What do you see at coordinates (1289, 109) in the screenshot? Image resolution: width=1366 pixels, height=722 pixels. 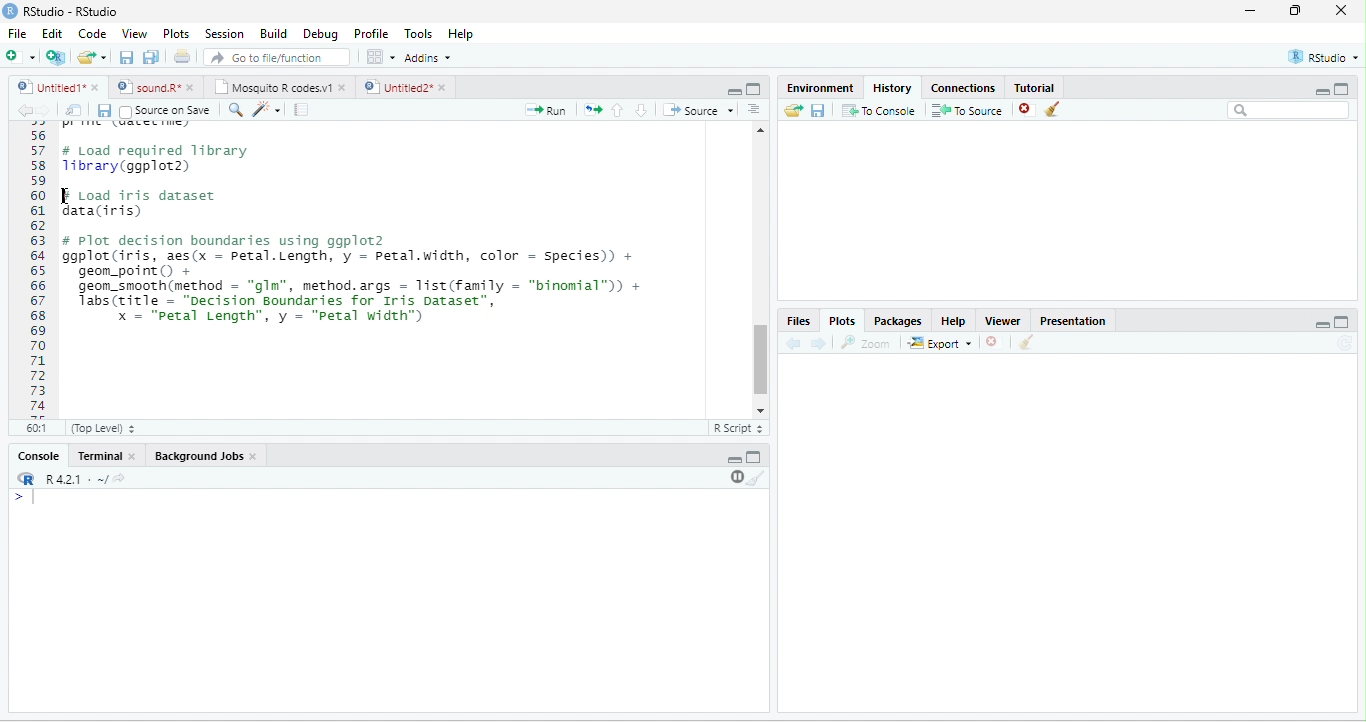 I see `search bar` at bounding box center [1289, 109].